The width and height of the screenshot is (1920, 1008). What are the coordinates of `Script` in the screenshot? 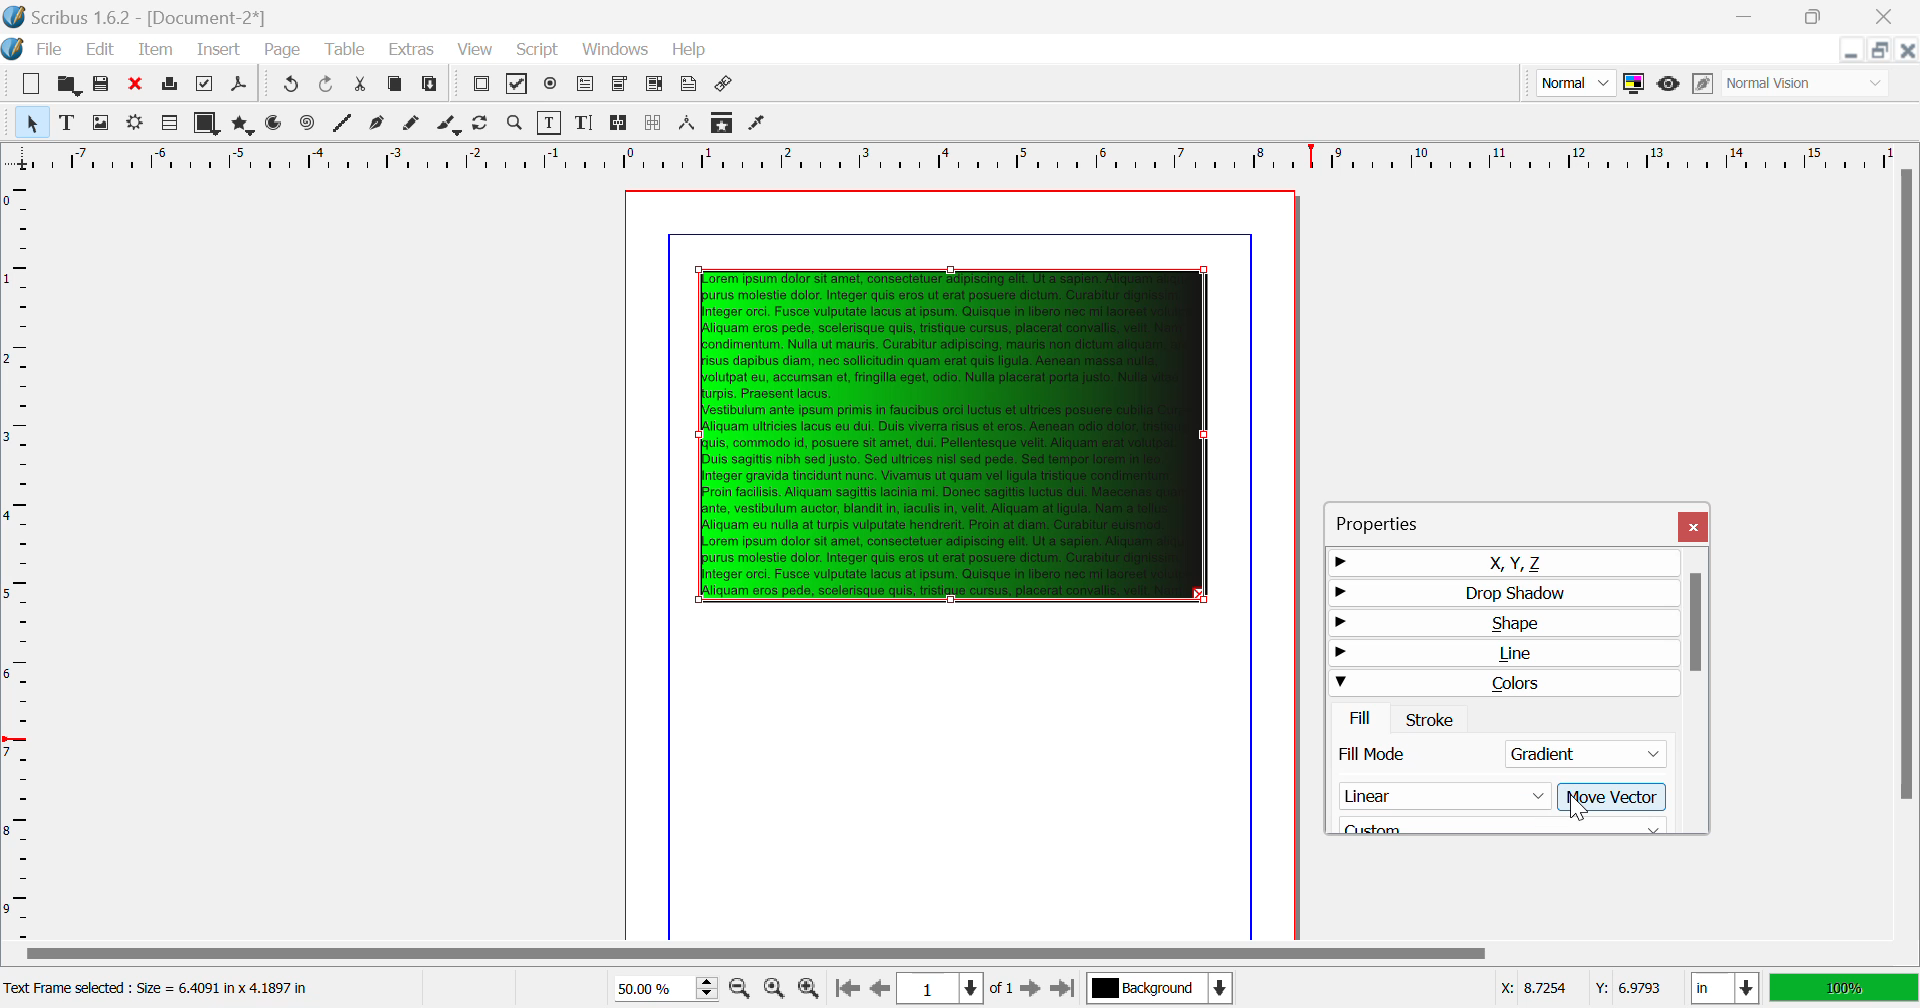 It's located at (539, 48).